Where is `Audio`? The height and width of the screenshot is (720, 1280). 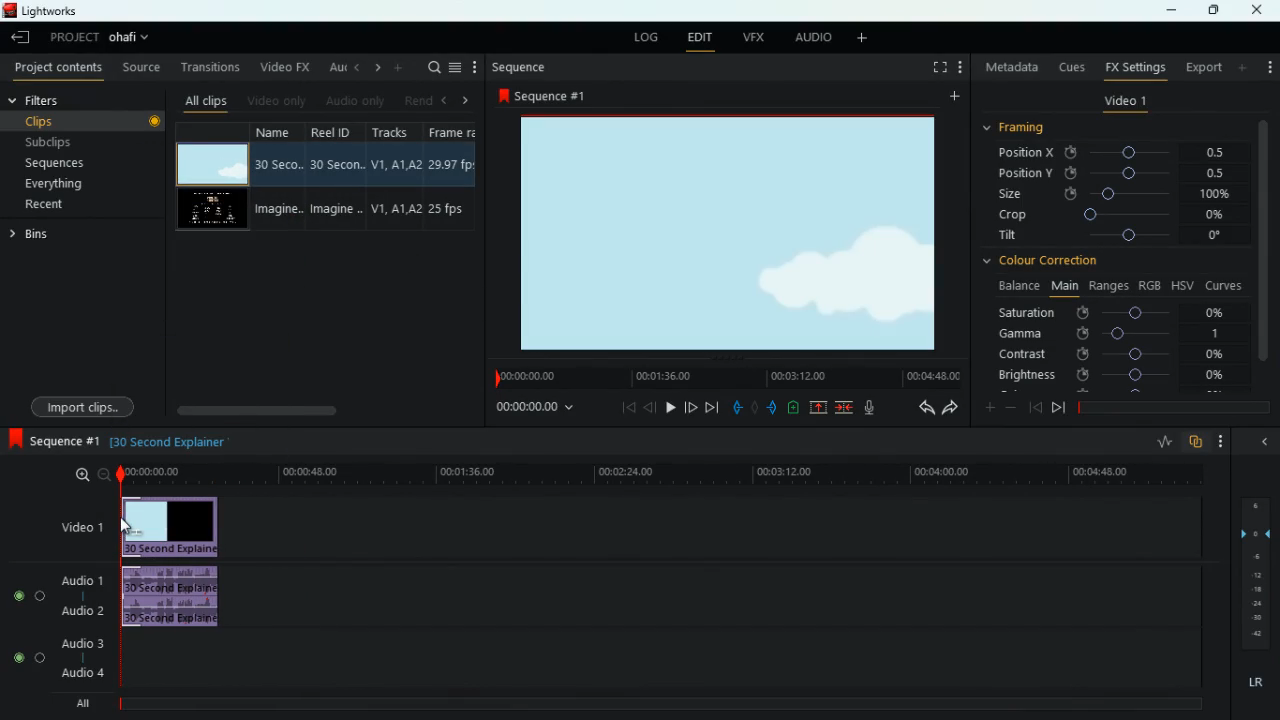
Audio is located at coordinates (24, 658).